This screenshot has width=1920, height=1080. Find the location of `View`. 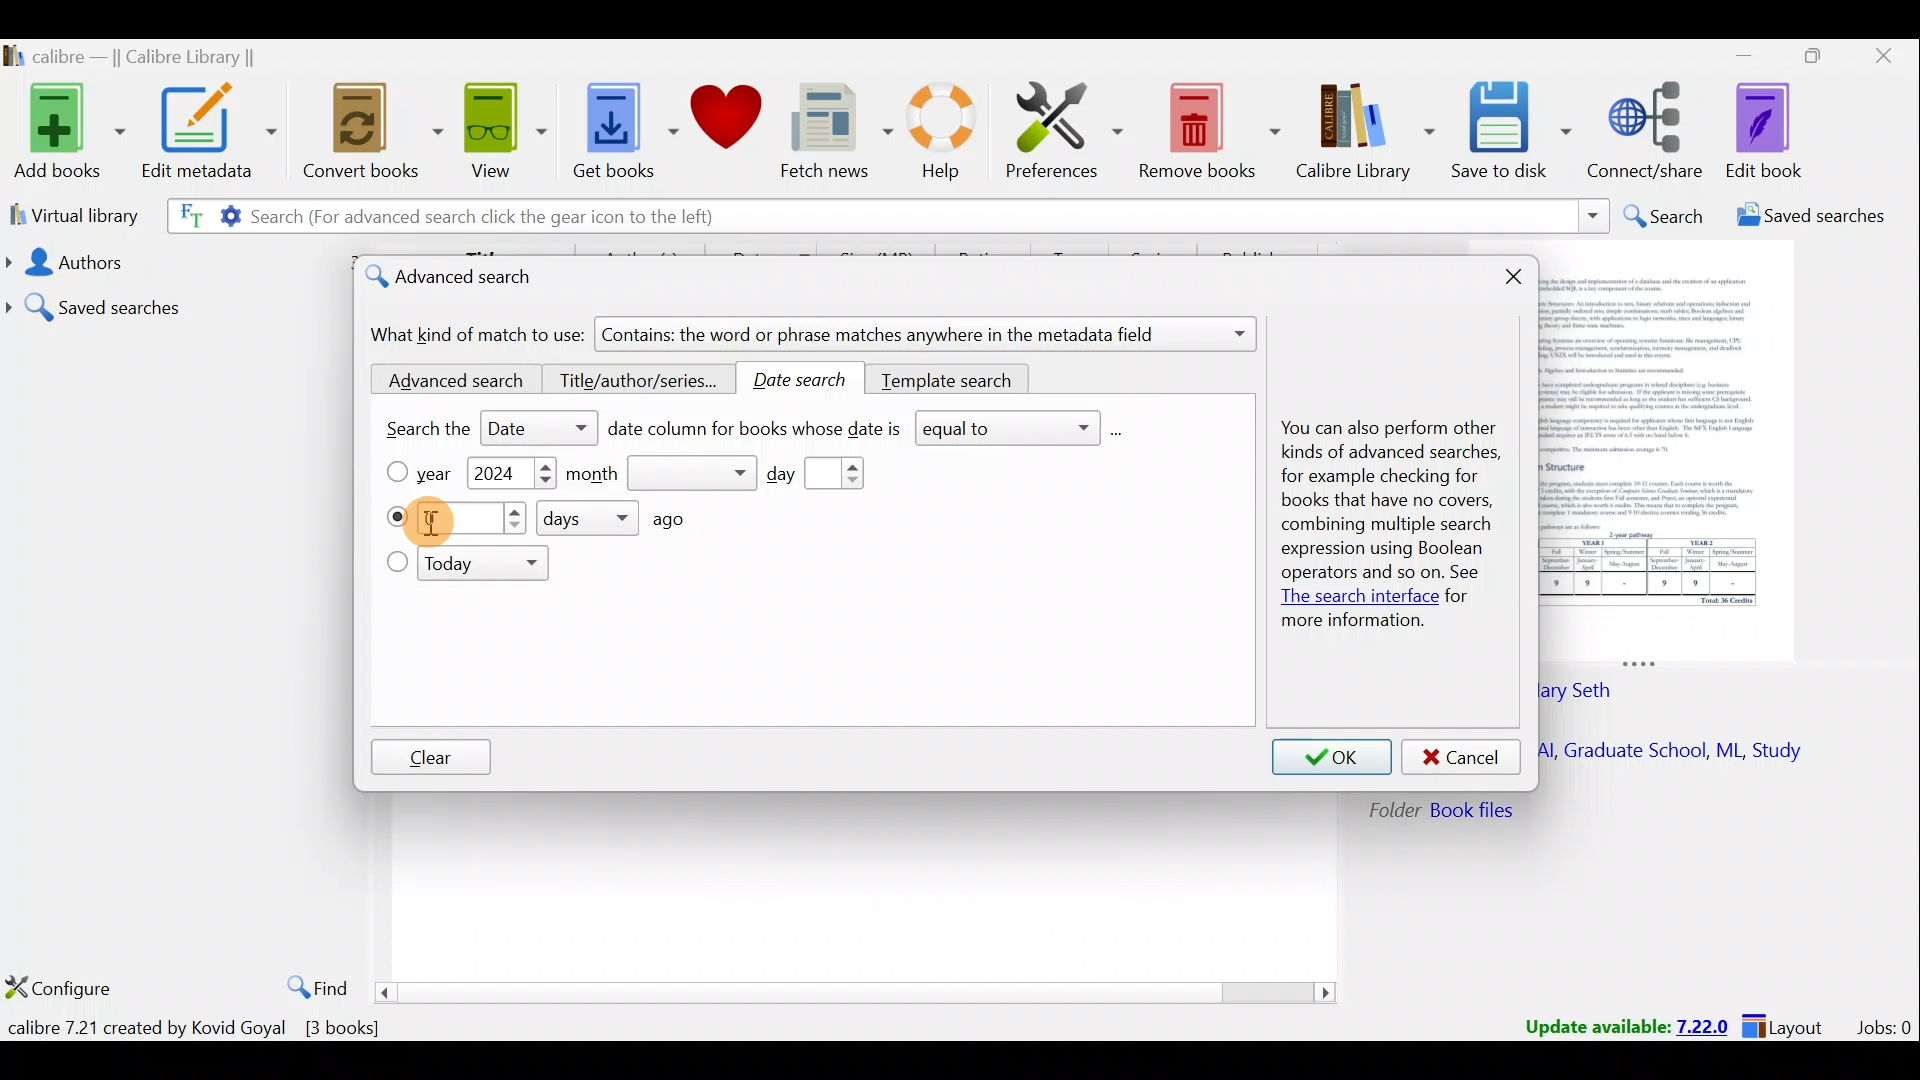

View is located at coordinates (500, 133).